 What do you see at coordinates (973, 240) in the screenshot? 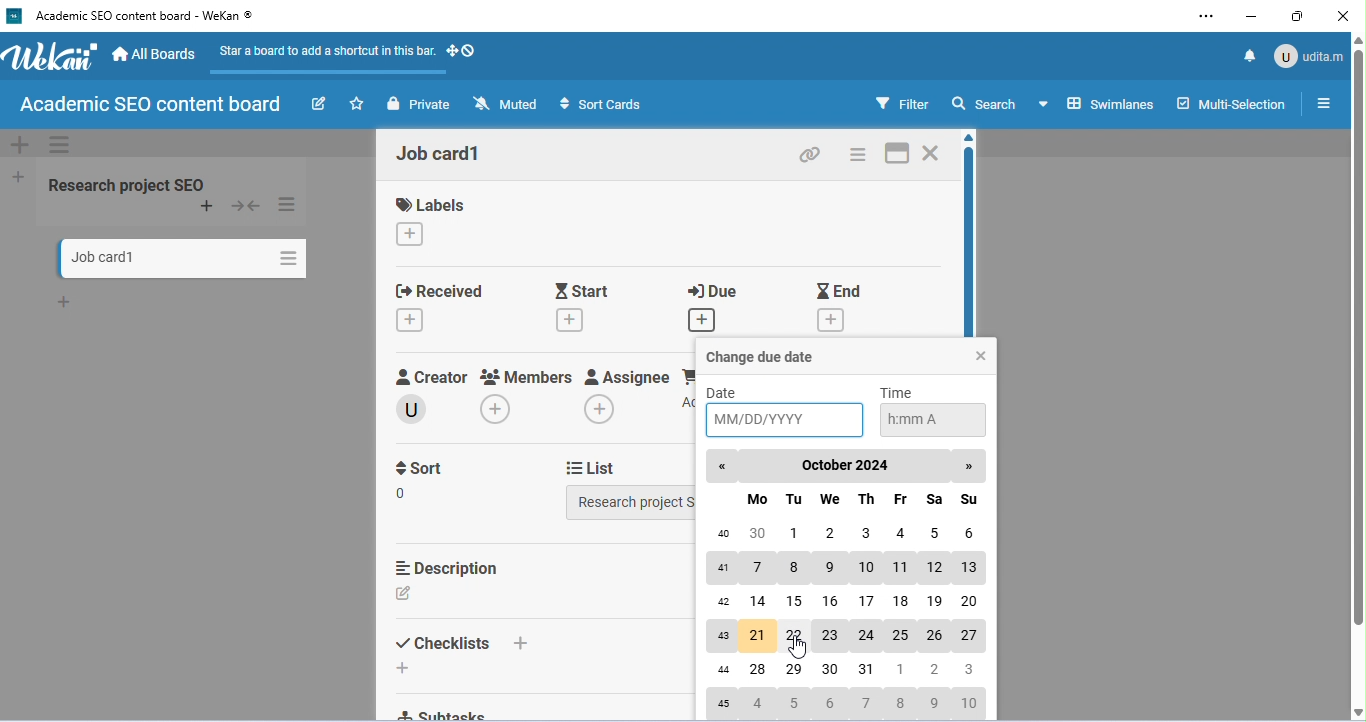
I see `vertical scroll bar` at bounding box center [973, 240].